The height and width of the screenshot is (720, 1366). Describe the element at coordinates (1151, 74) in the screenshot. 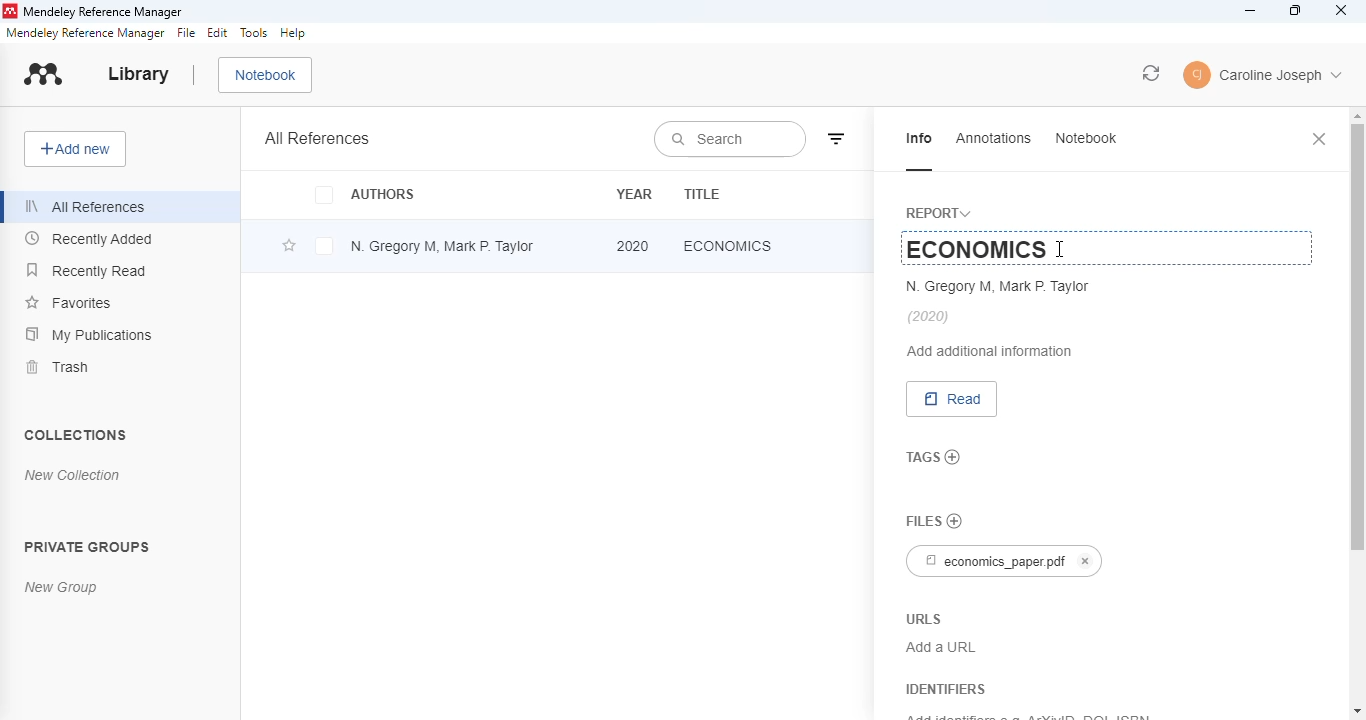

I see `sync` at that location.